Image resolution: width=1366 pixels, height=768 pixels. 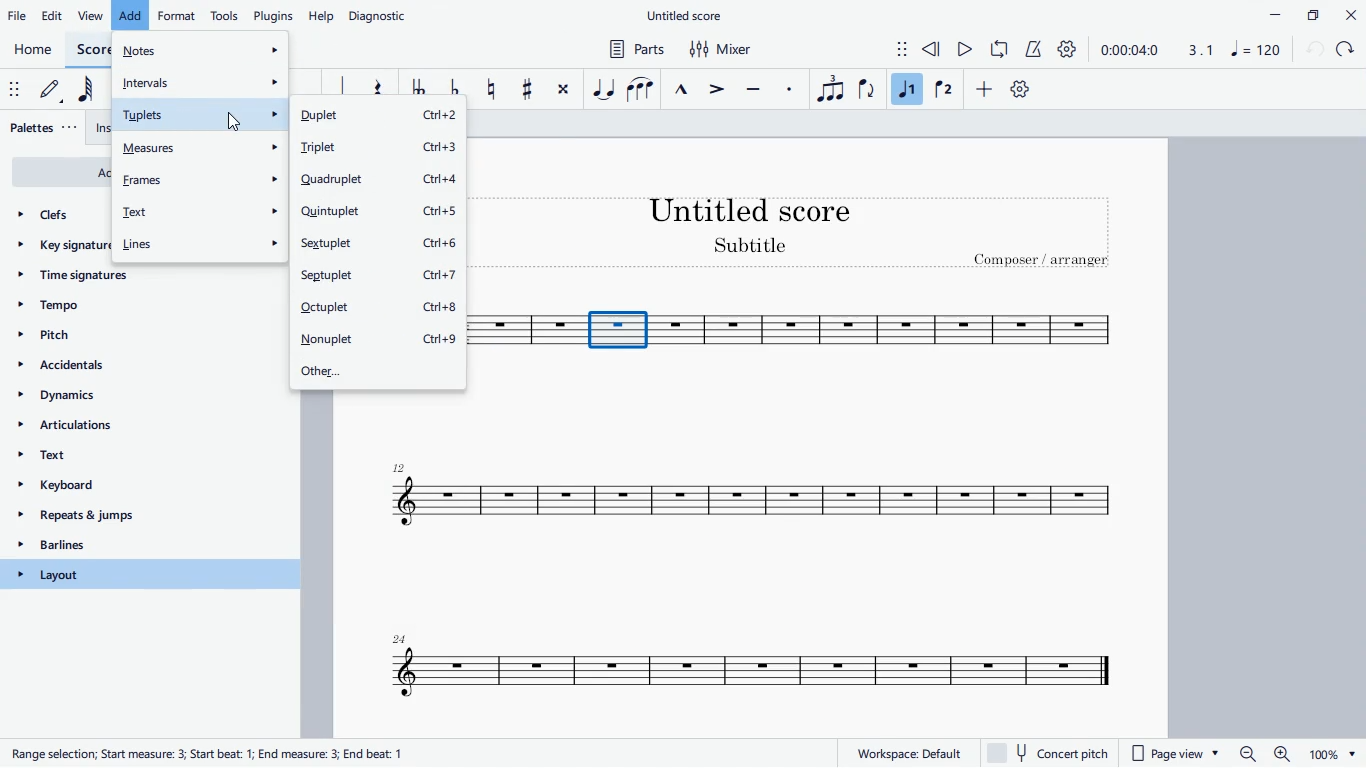 What do you see at coordinates (719, 90) in the screenshot?
I see `accent` at bounding box center [719, 90].